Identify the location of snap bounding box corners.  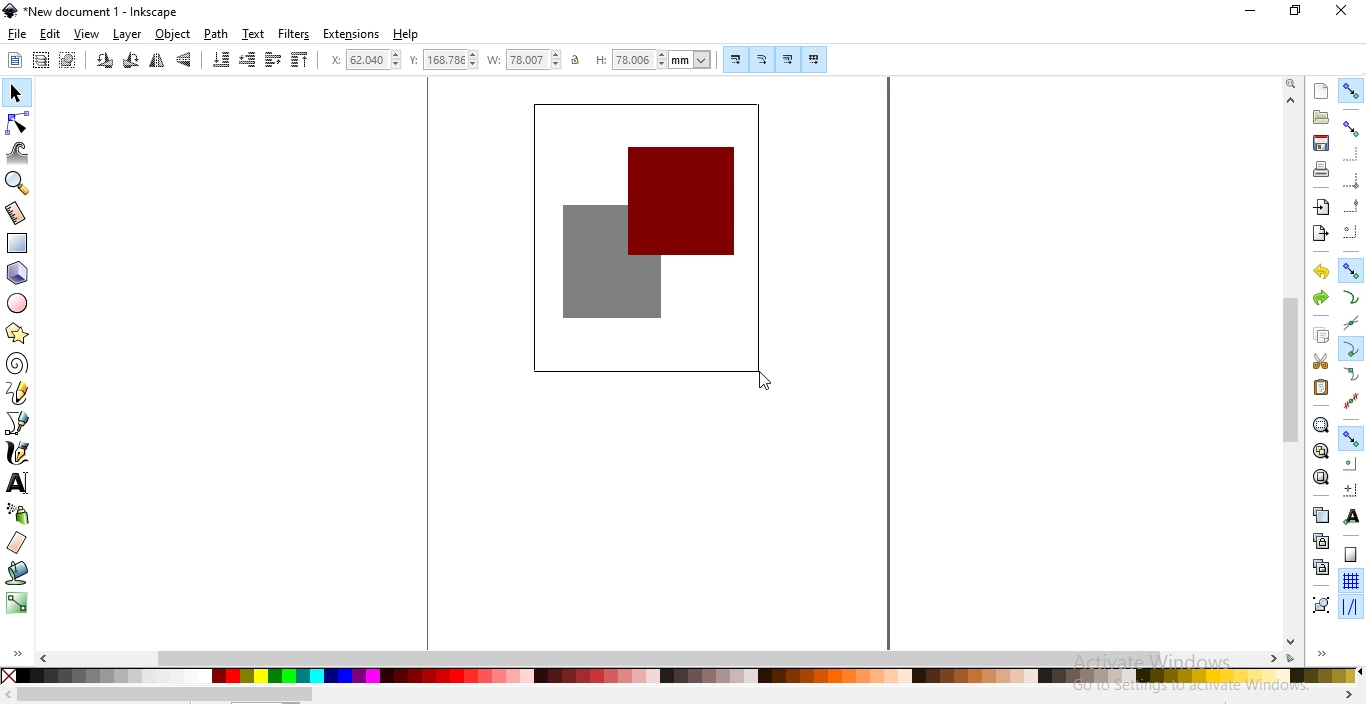
(1352, 178).